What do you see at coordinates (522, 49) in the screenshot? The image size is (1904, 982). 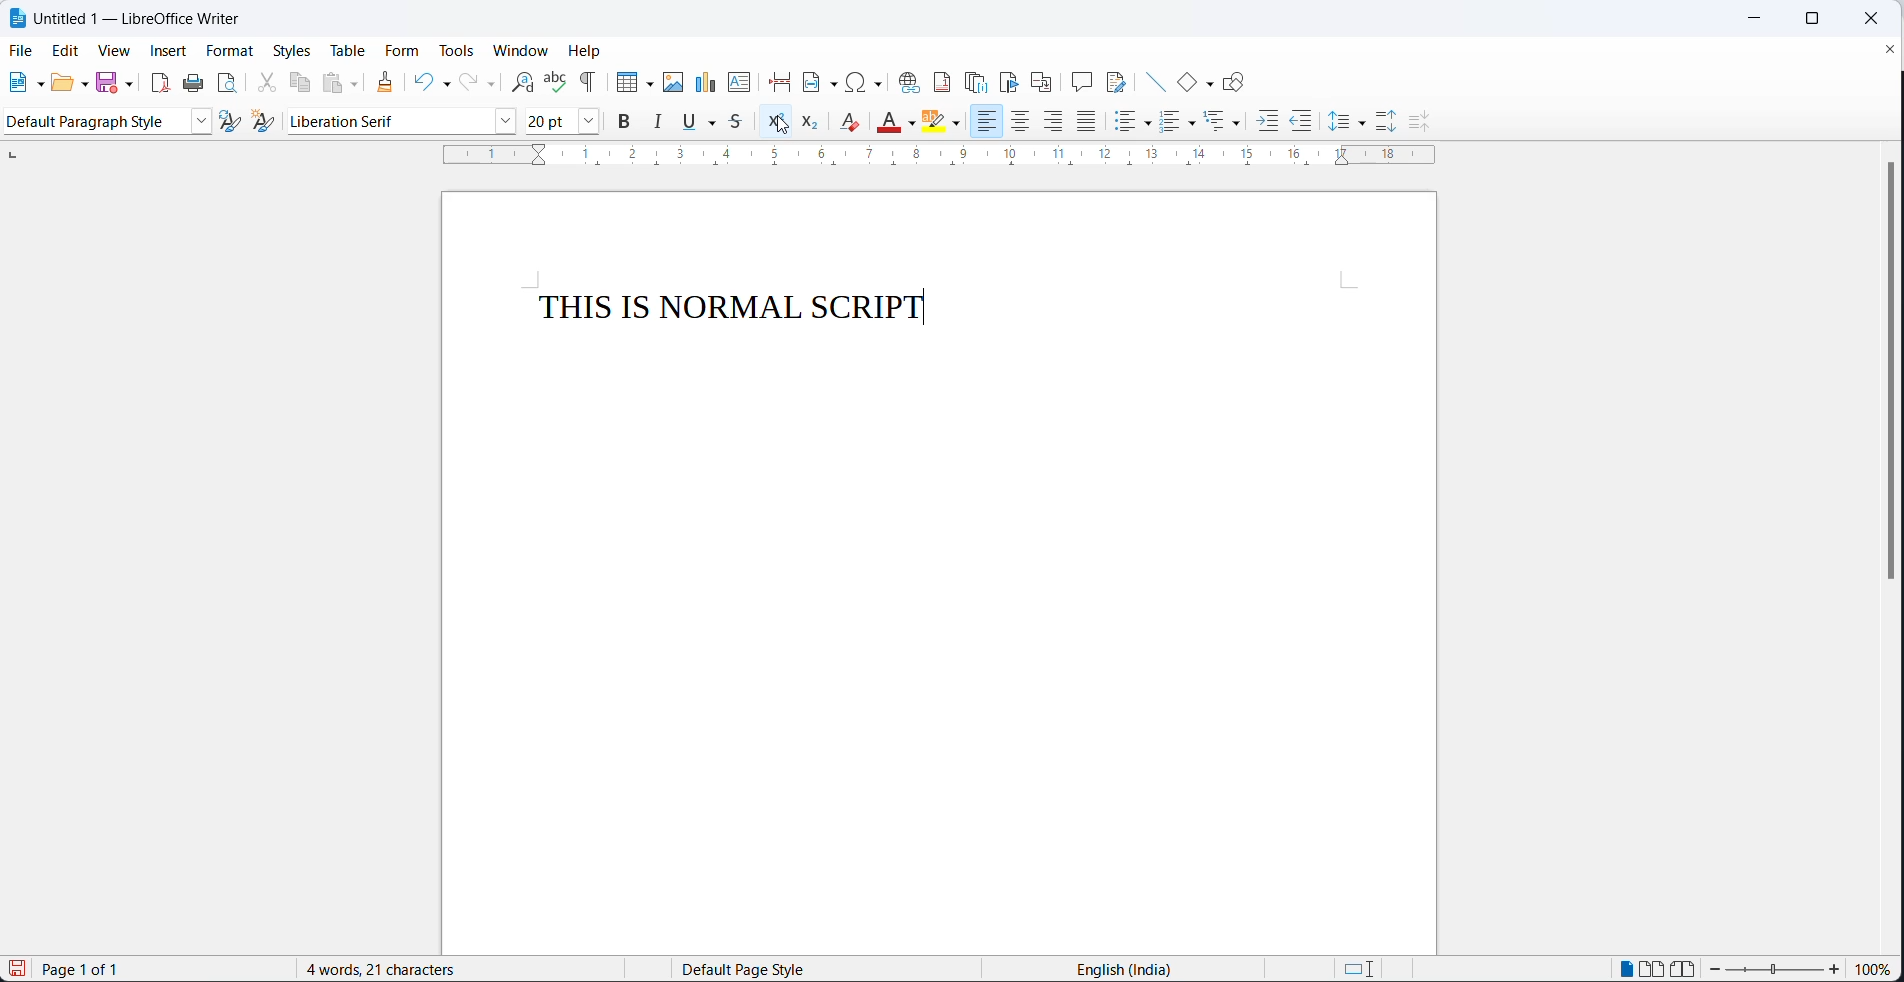 I see `window` at bounding box center [522, 49].